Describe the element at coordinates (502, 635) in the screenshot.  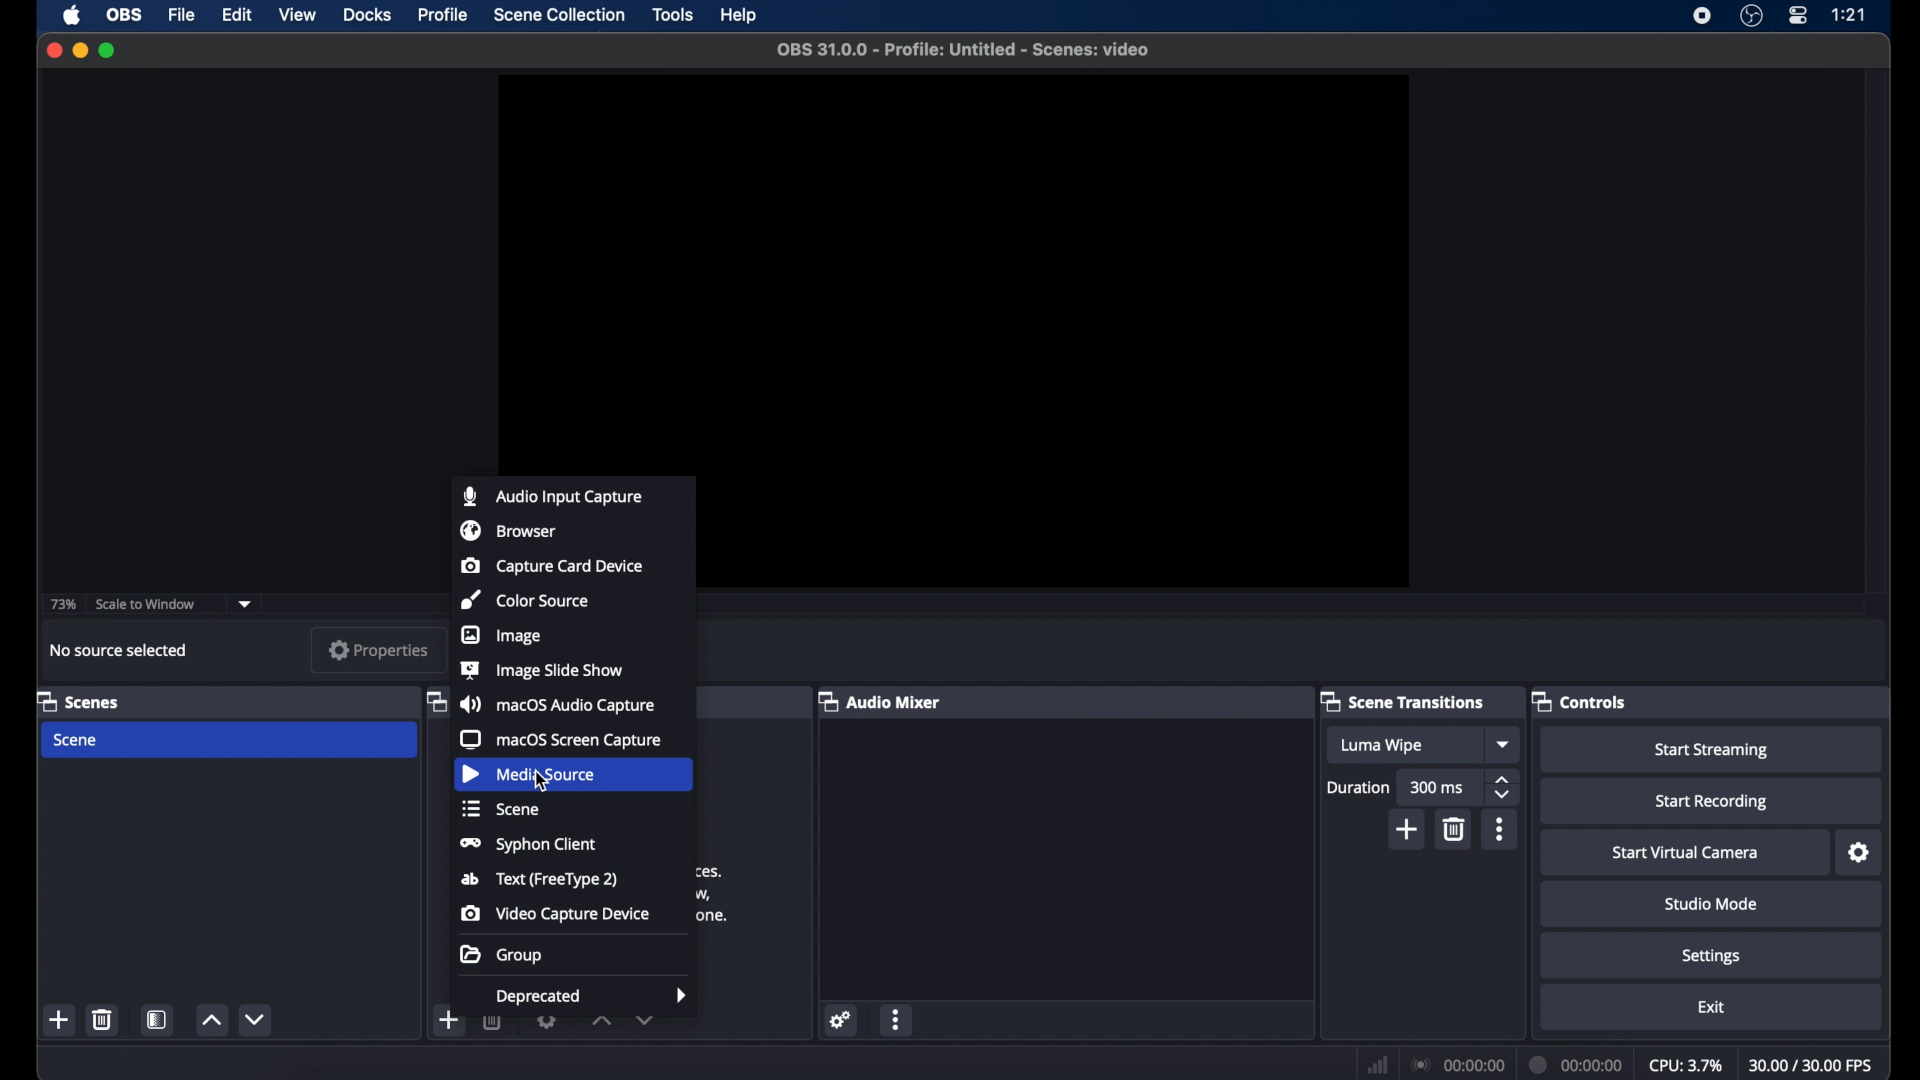
I see `image` at that location.